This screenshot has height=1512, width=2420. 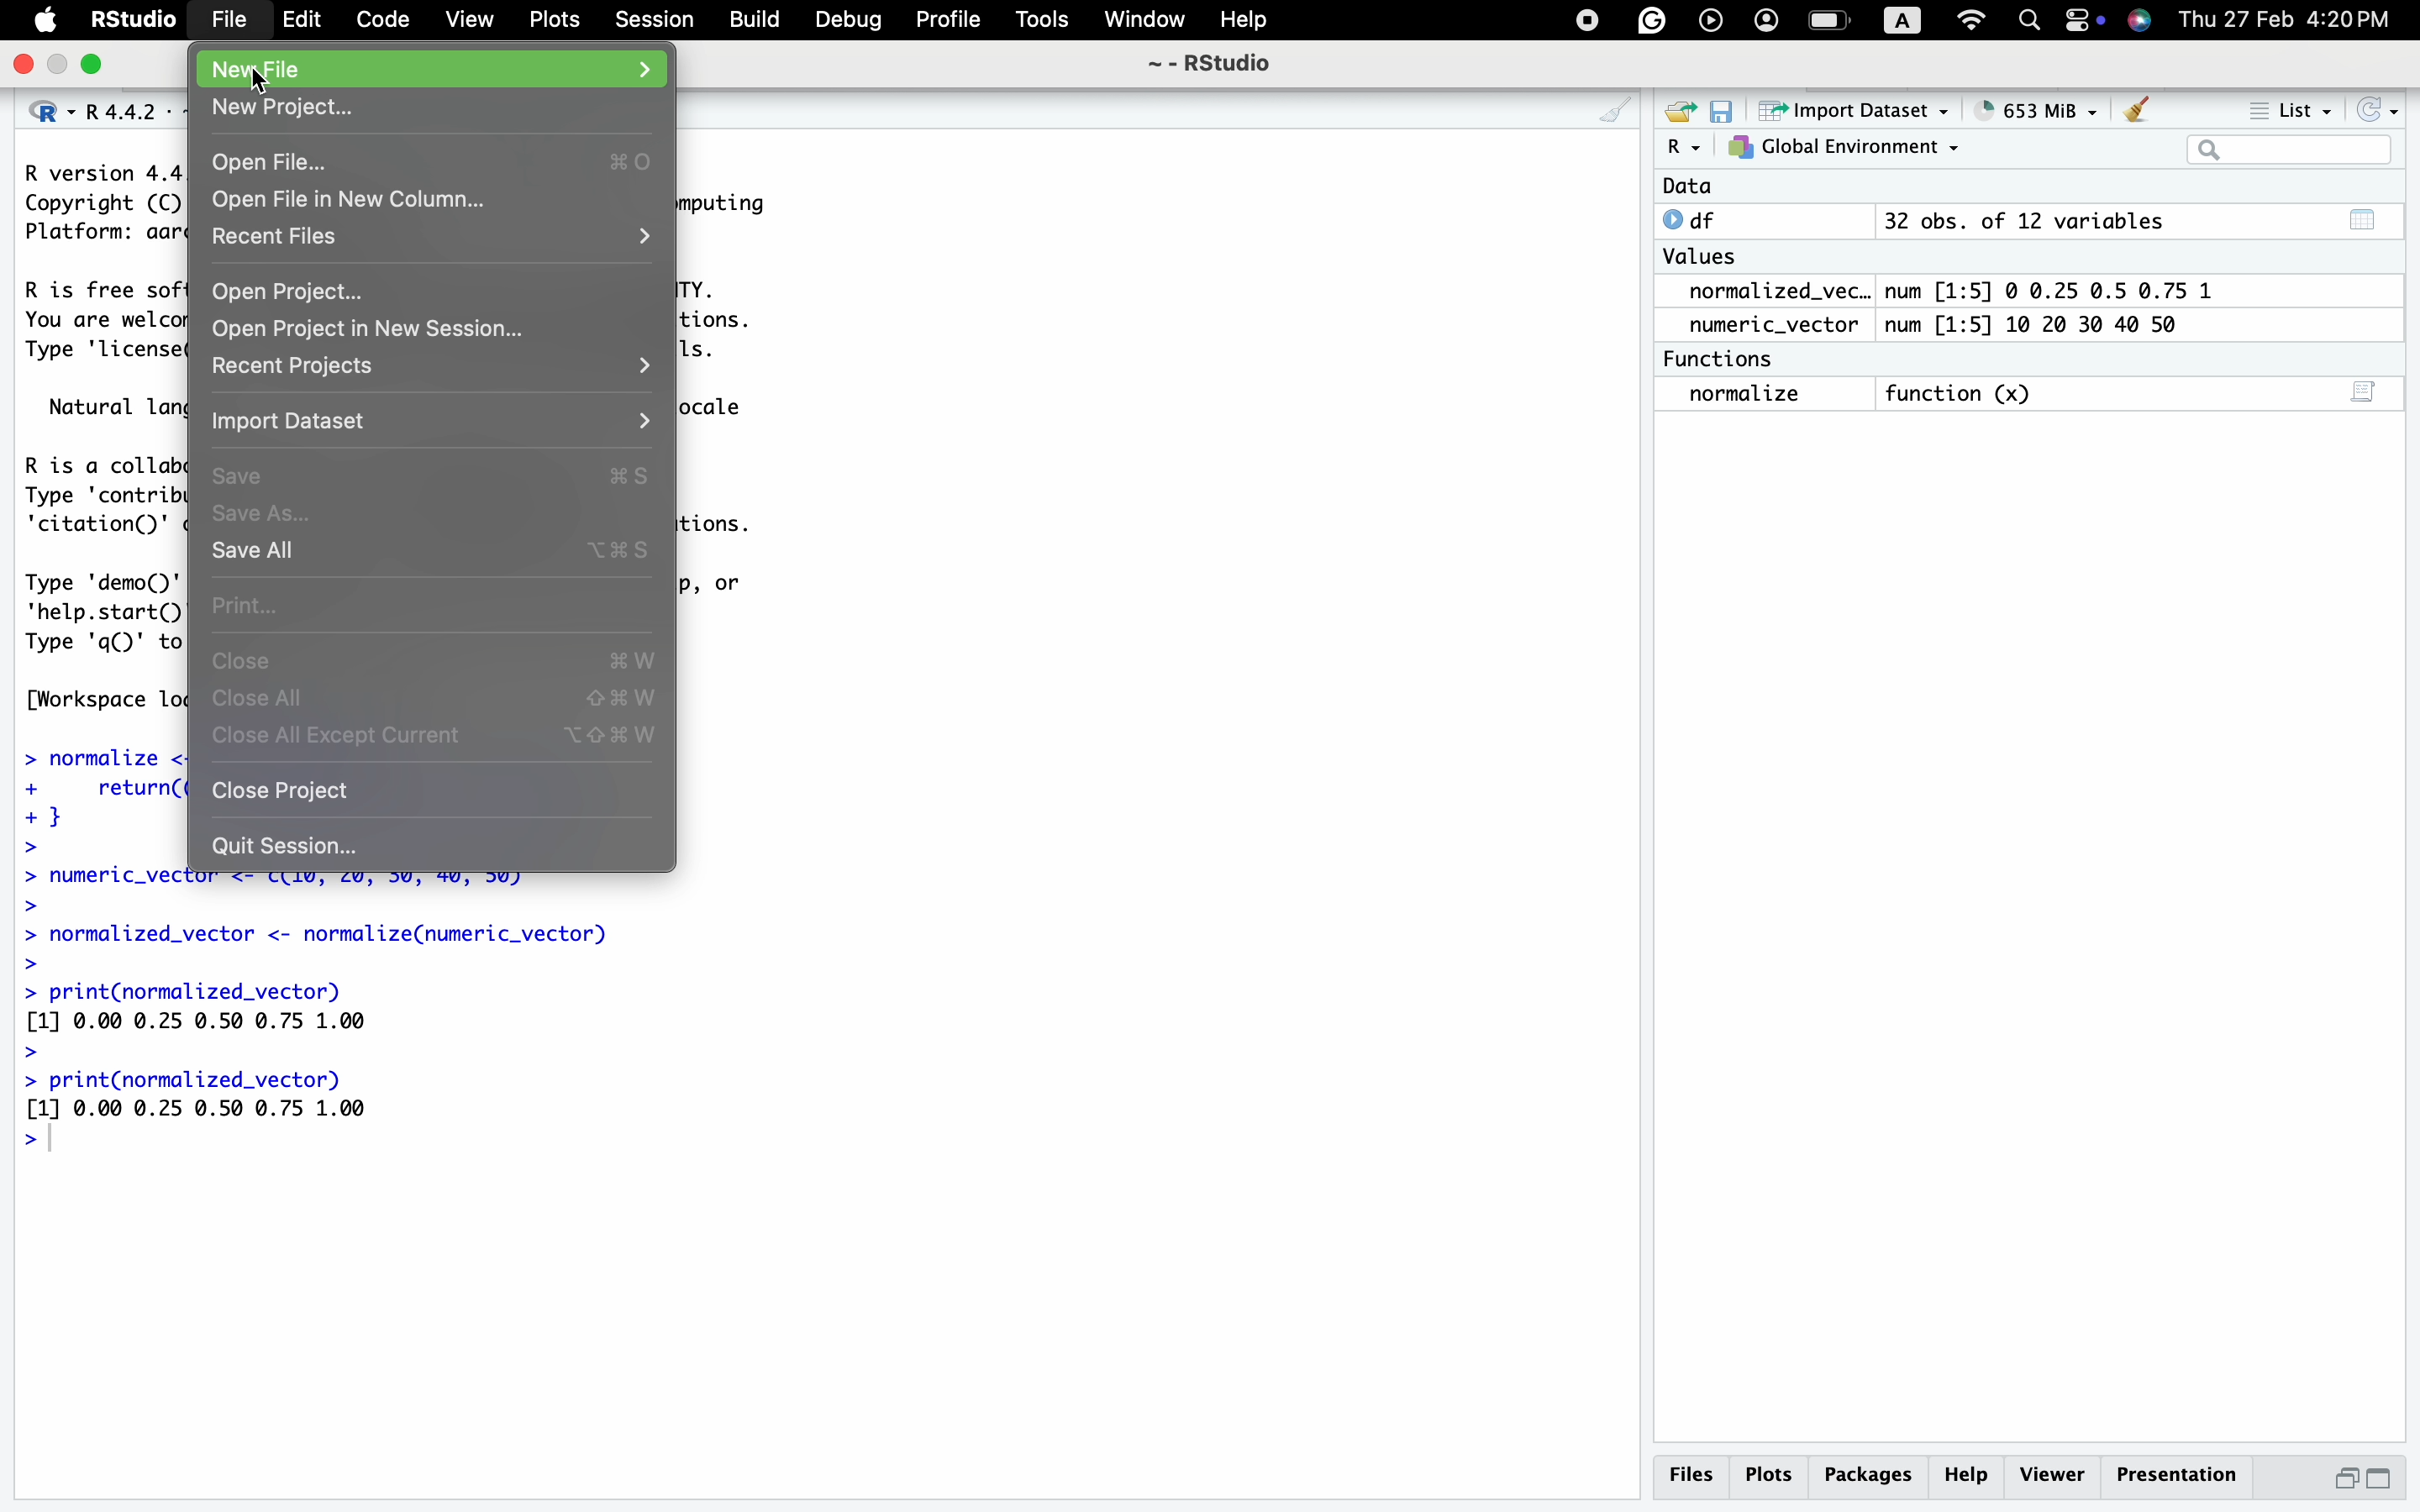 What do you see at coordinates (257, 602) in the screenshot?
I see `Print` at bounding box center [257, 602].